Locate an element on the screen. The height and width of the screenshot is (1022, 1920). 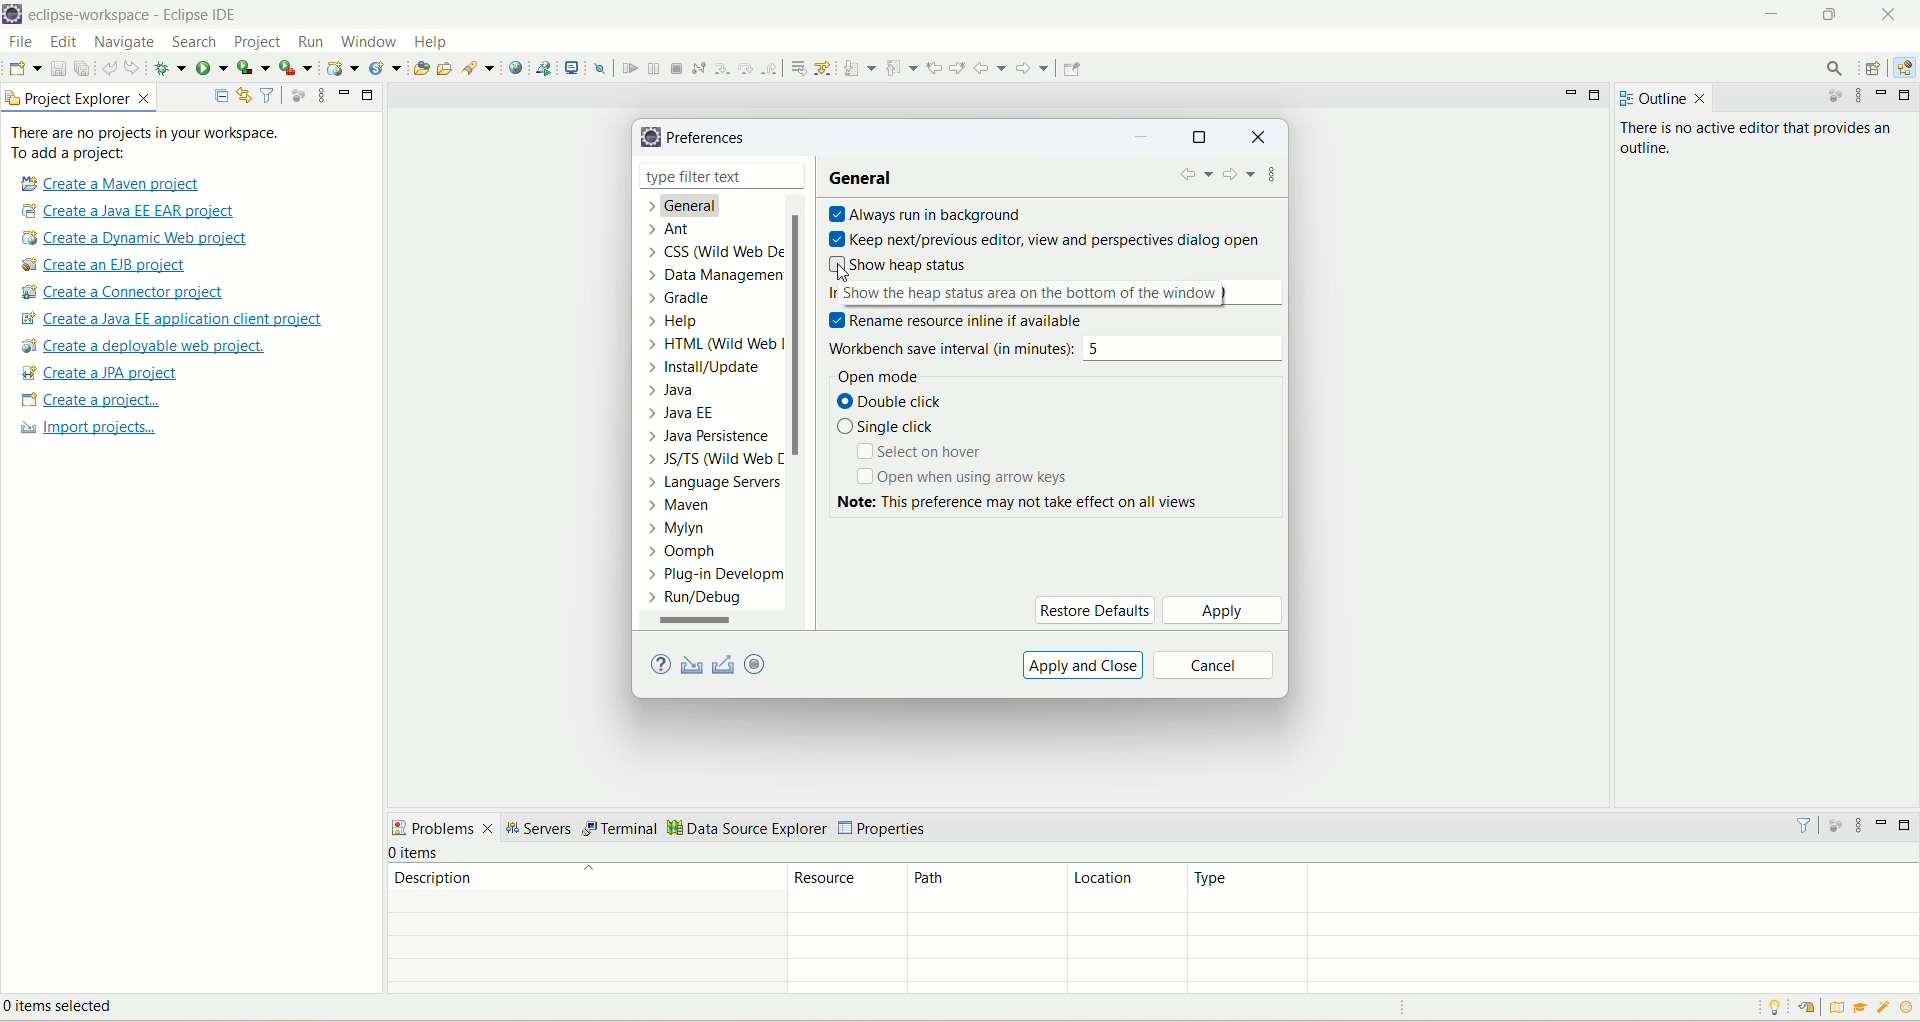
create JPA project is located at coordinates (101, 373).